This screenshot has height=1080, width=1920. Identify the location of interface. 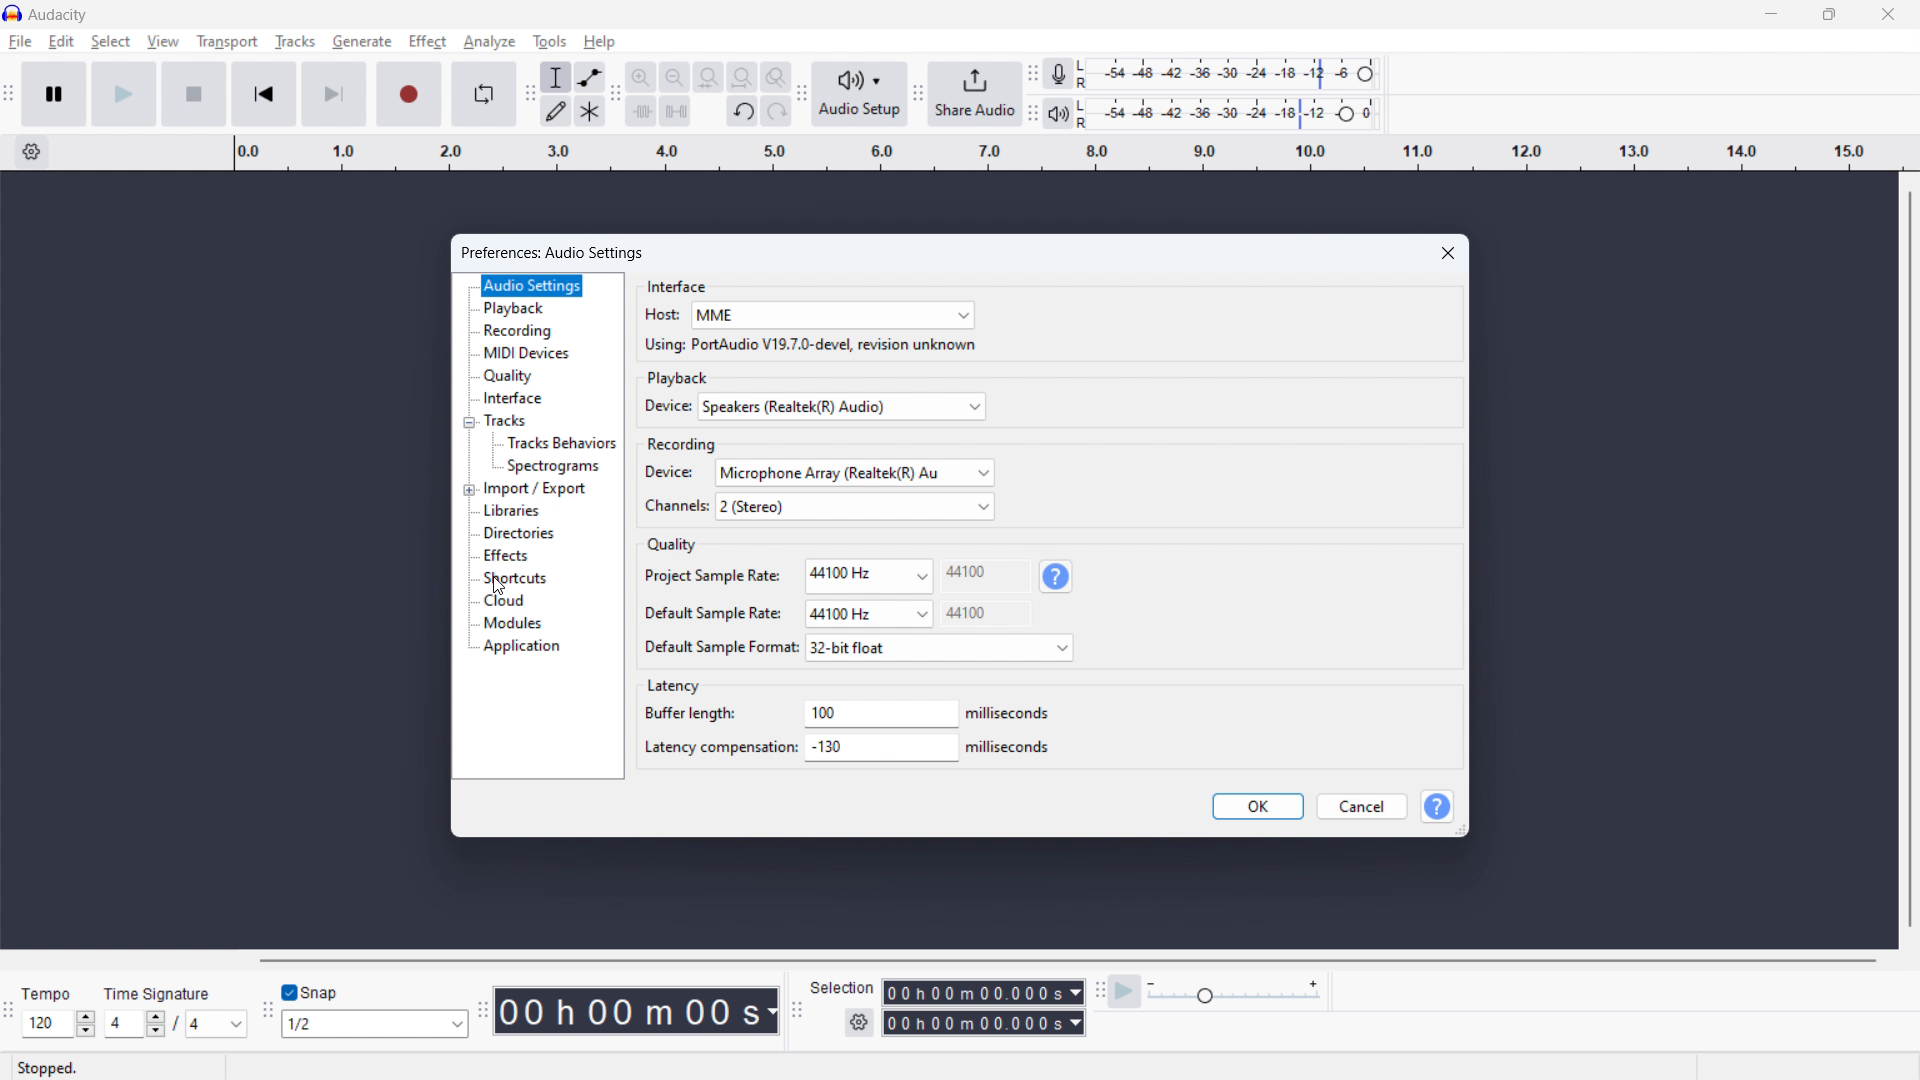
(512, 398).